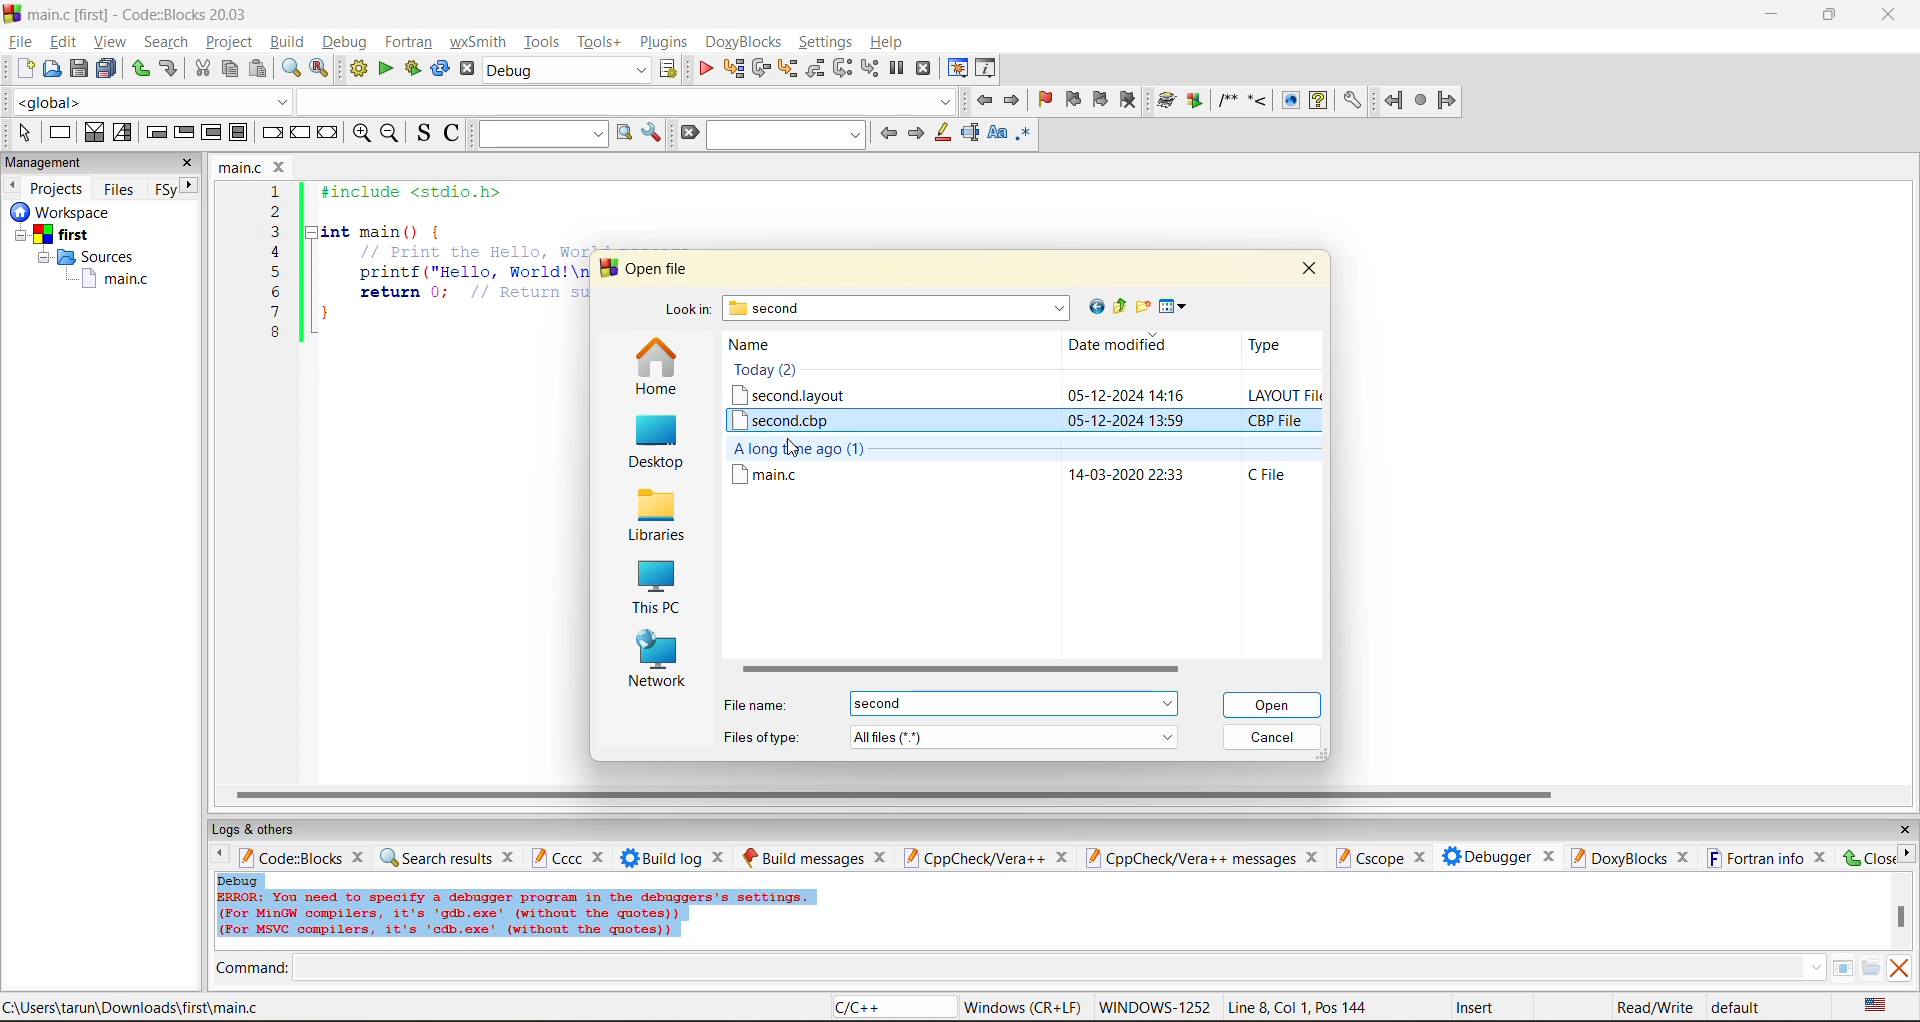 This screenshot has height=1022, width=1920. I want to click on next, so click(1906, 853).